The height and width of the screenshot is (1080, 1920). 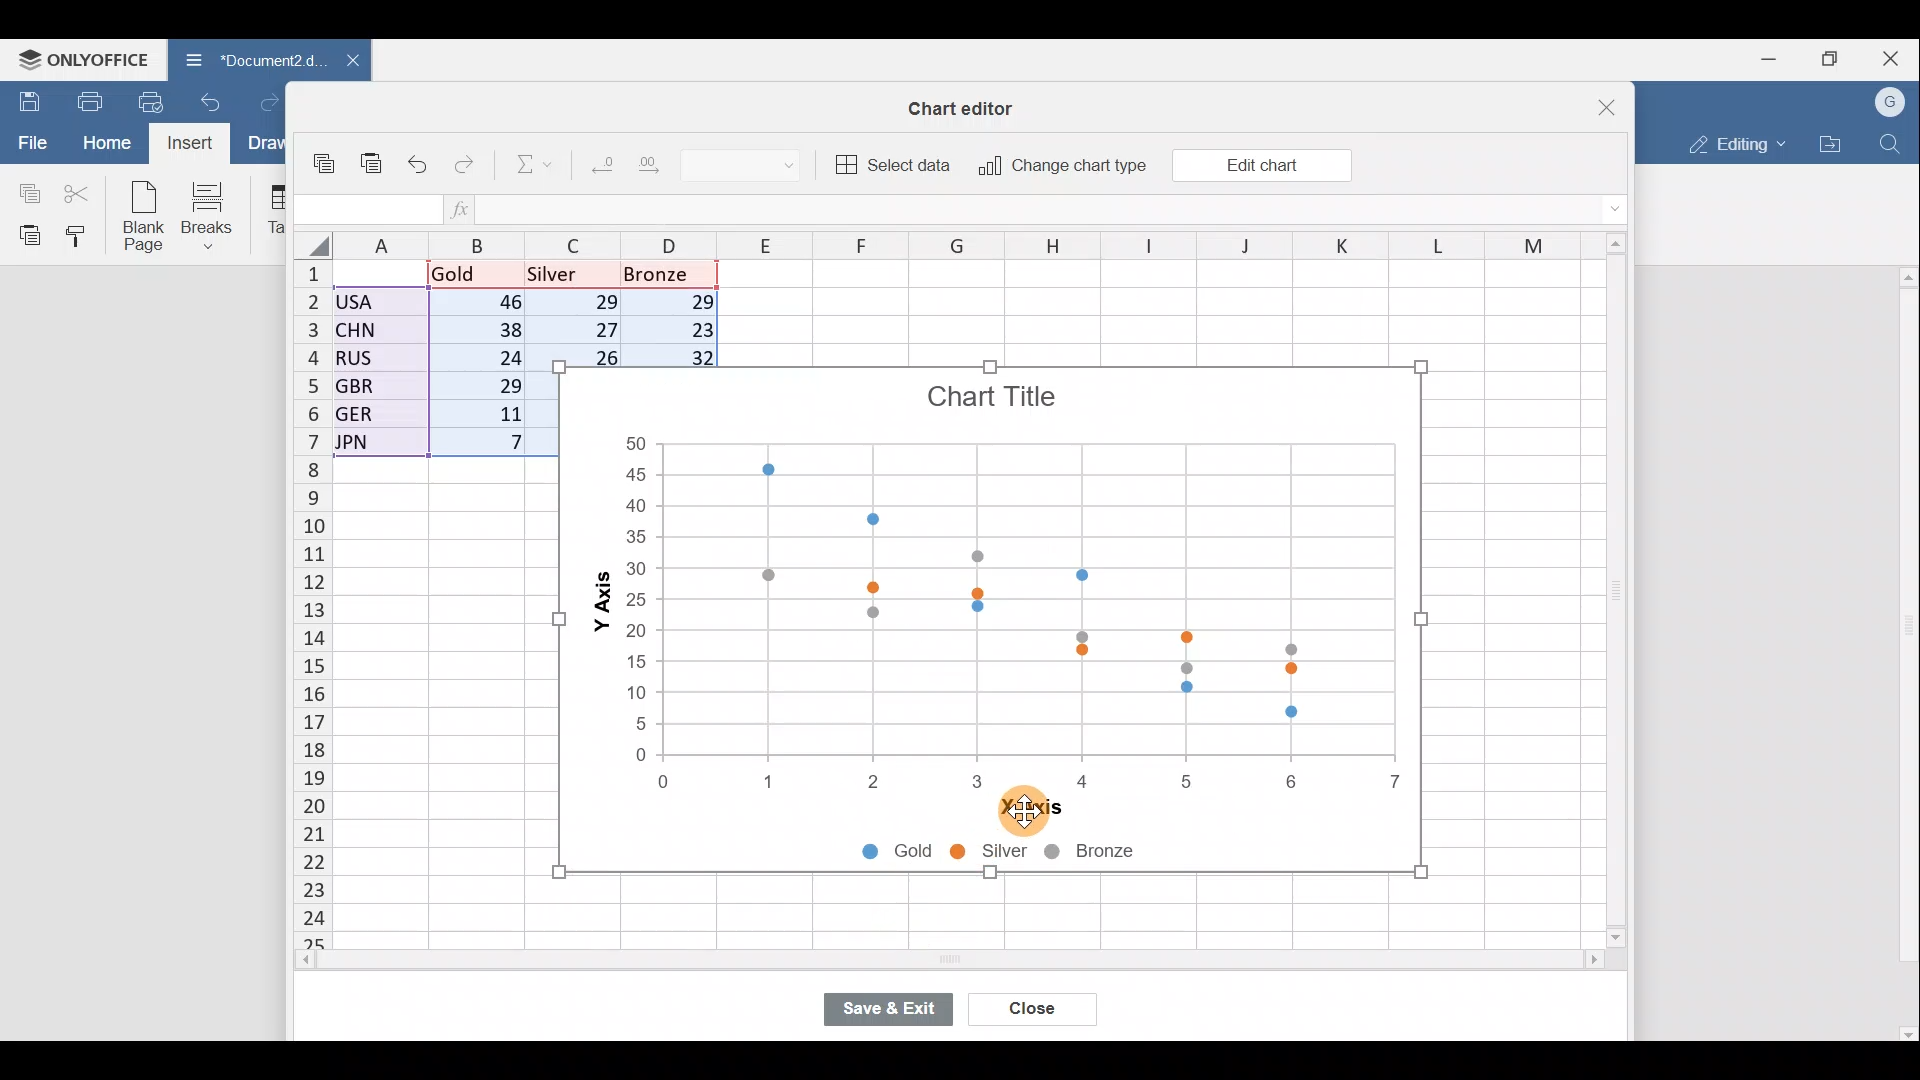 What do you see at coordinates (1032, 1011) in the screenshot?
I see `Close` at bounding box center [1032, 1011].